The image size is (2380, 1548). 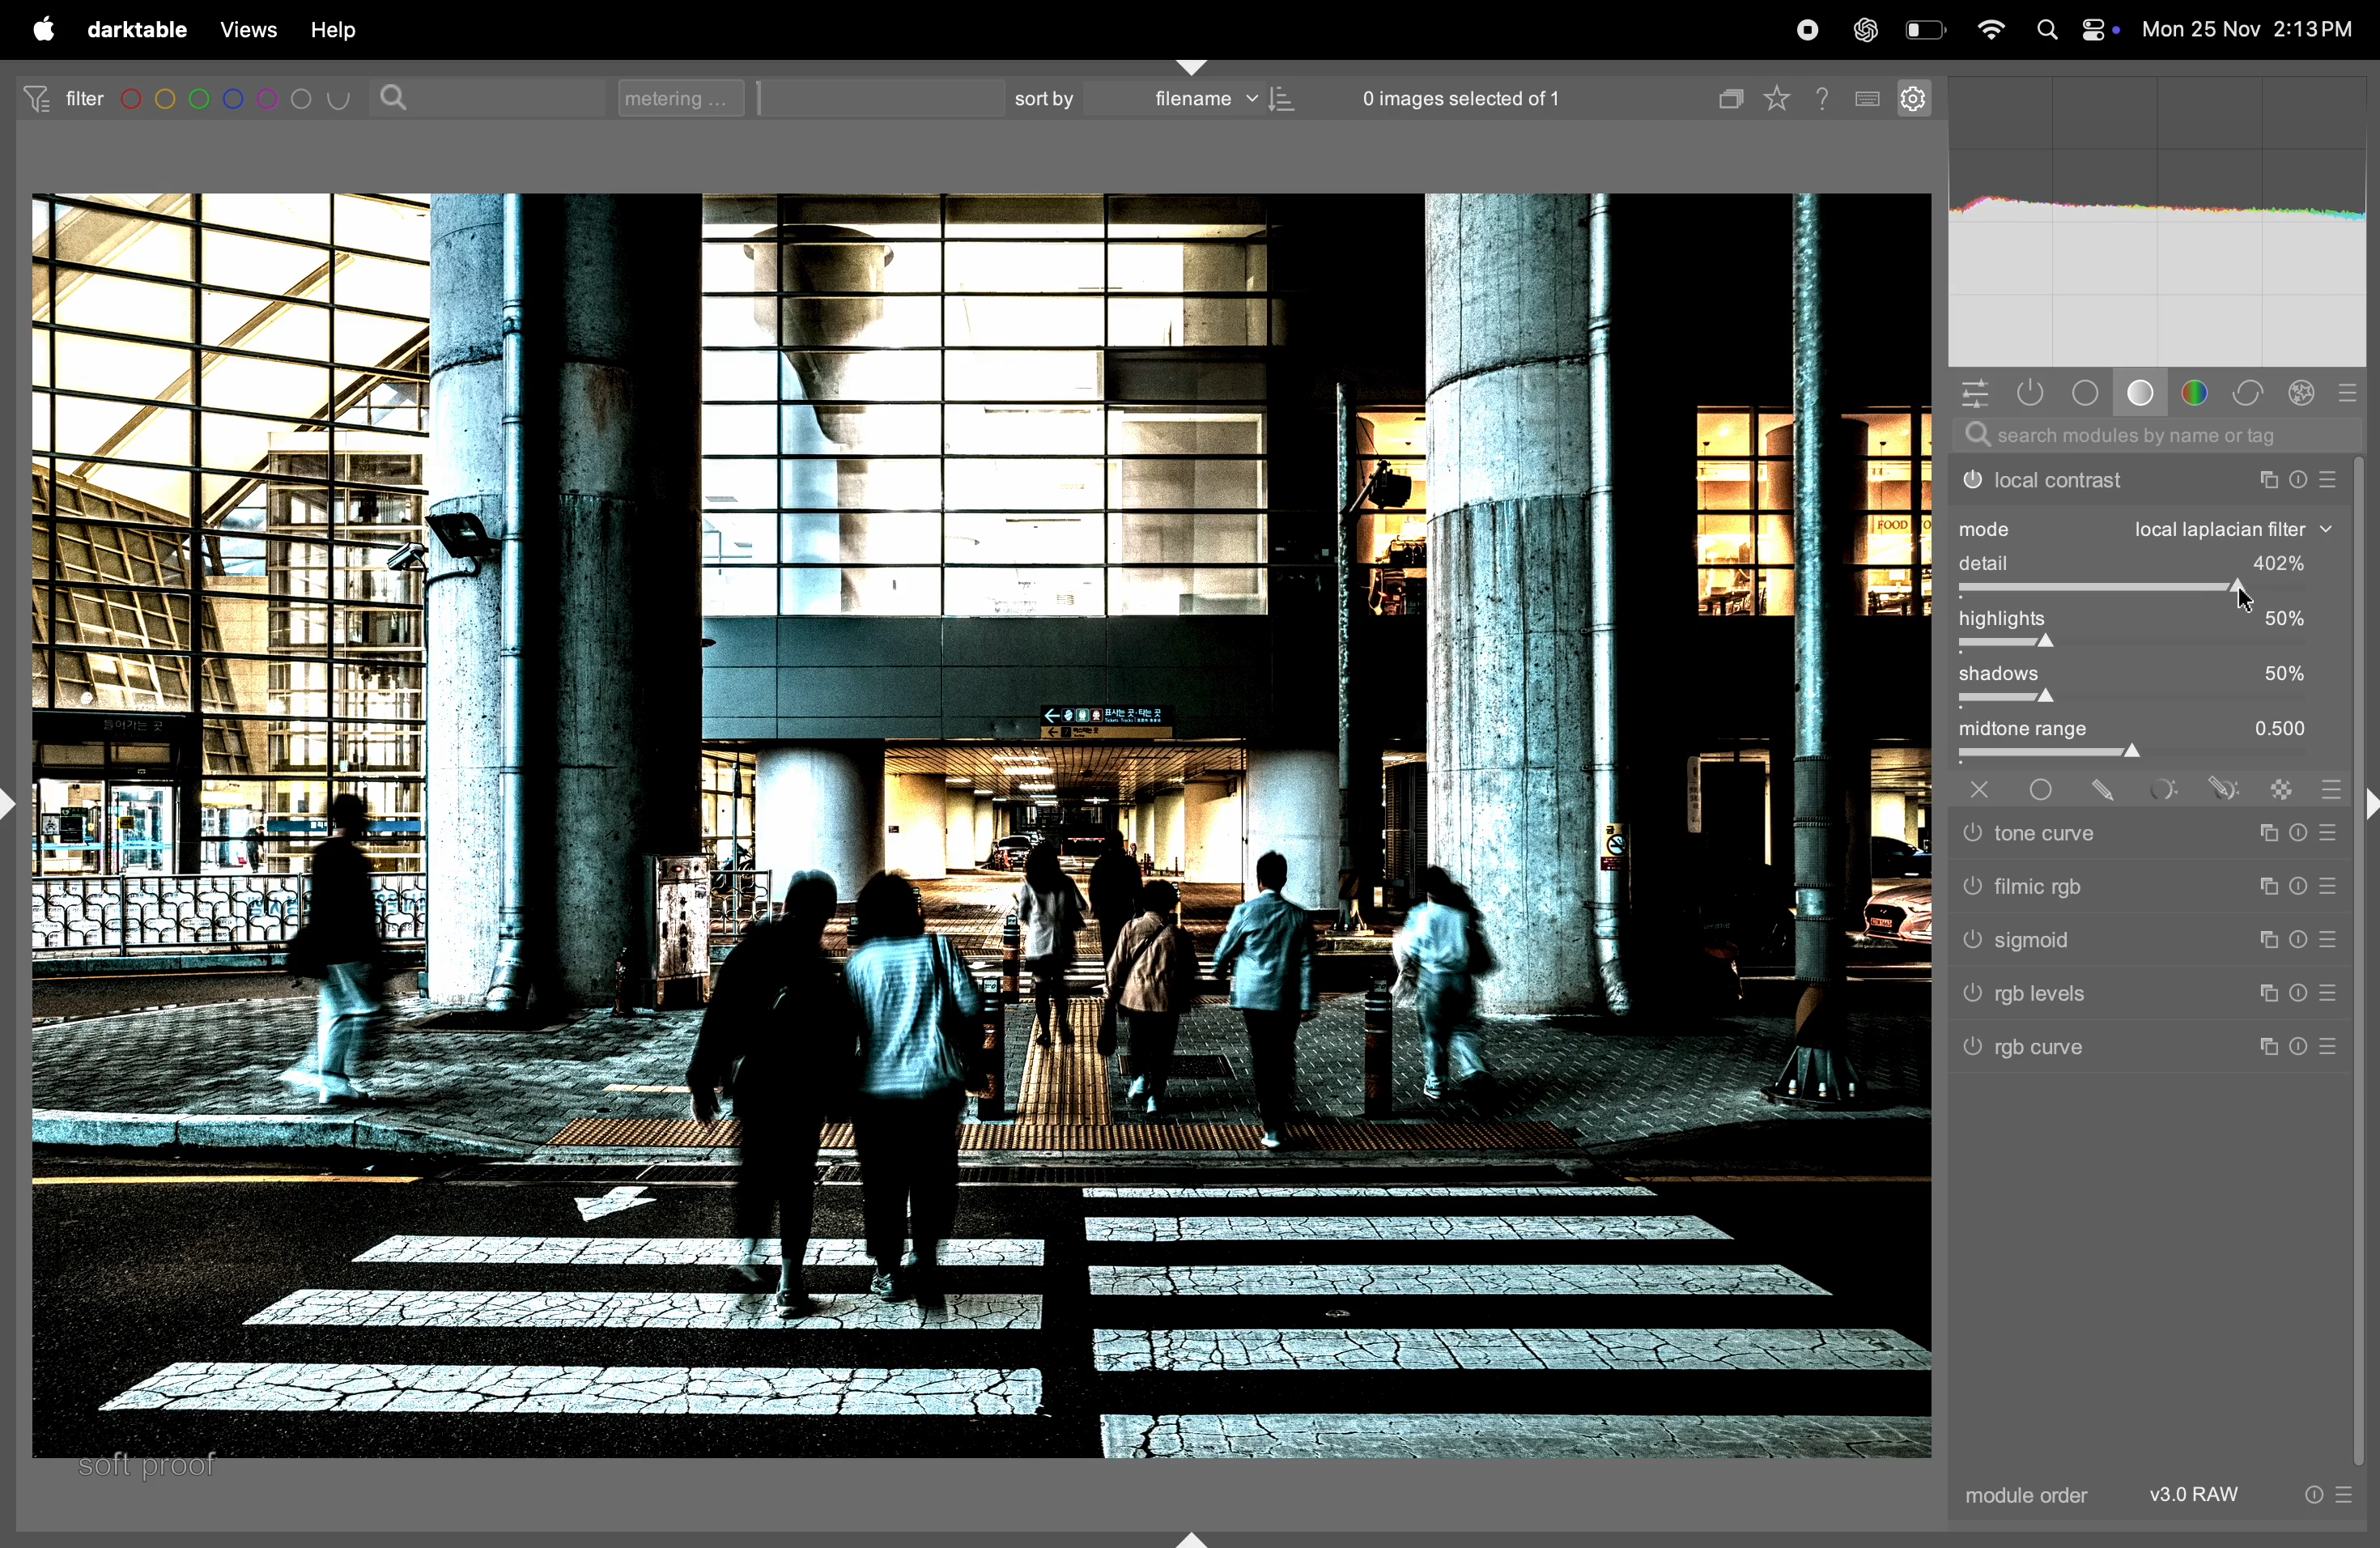 I want to click on battery, so click(x=1925, y=28).